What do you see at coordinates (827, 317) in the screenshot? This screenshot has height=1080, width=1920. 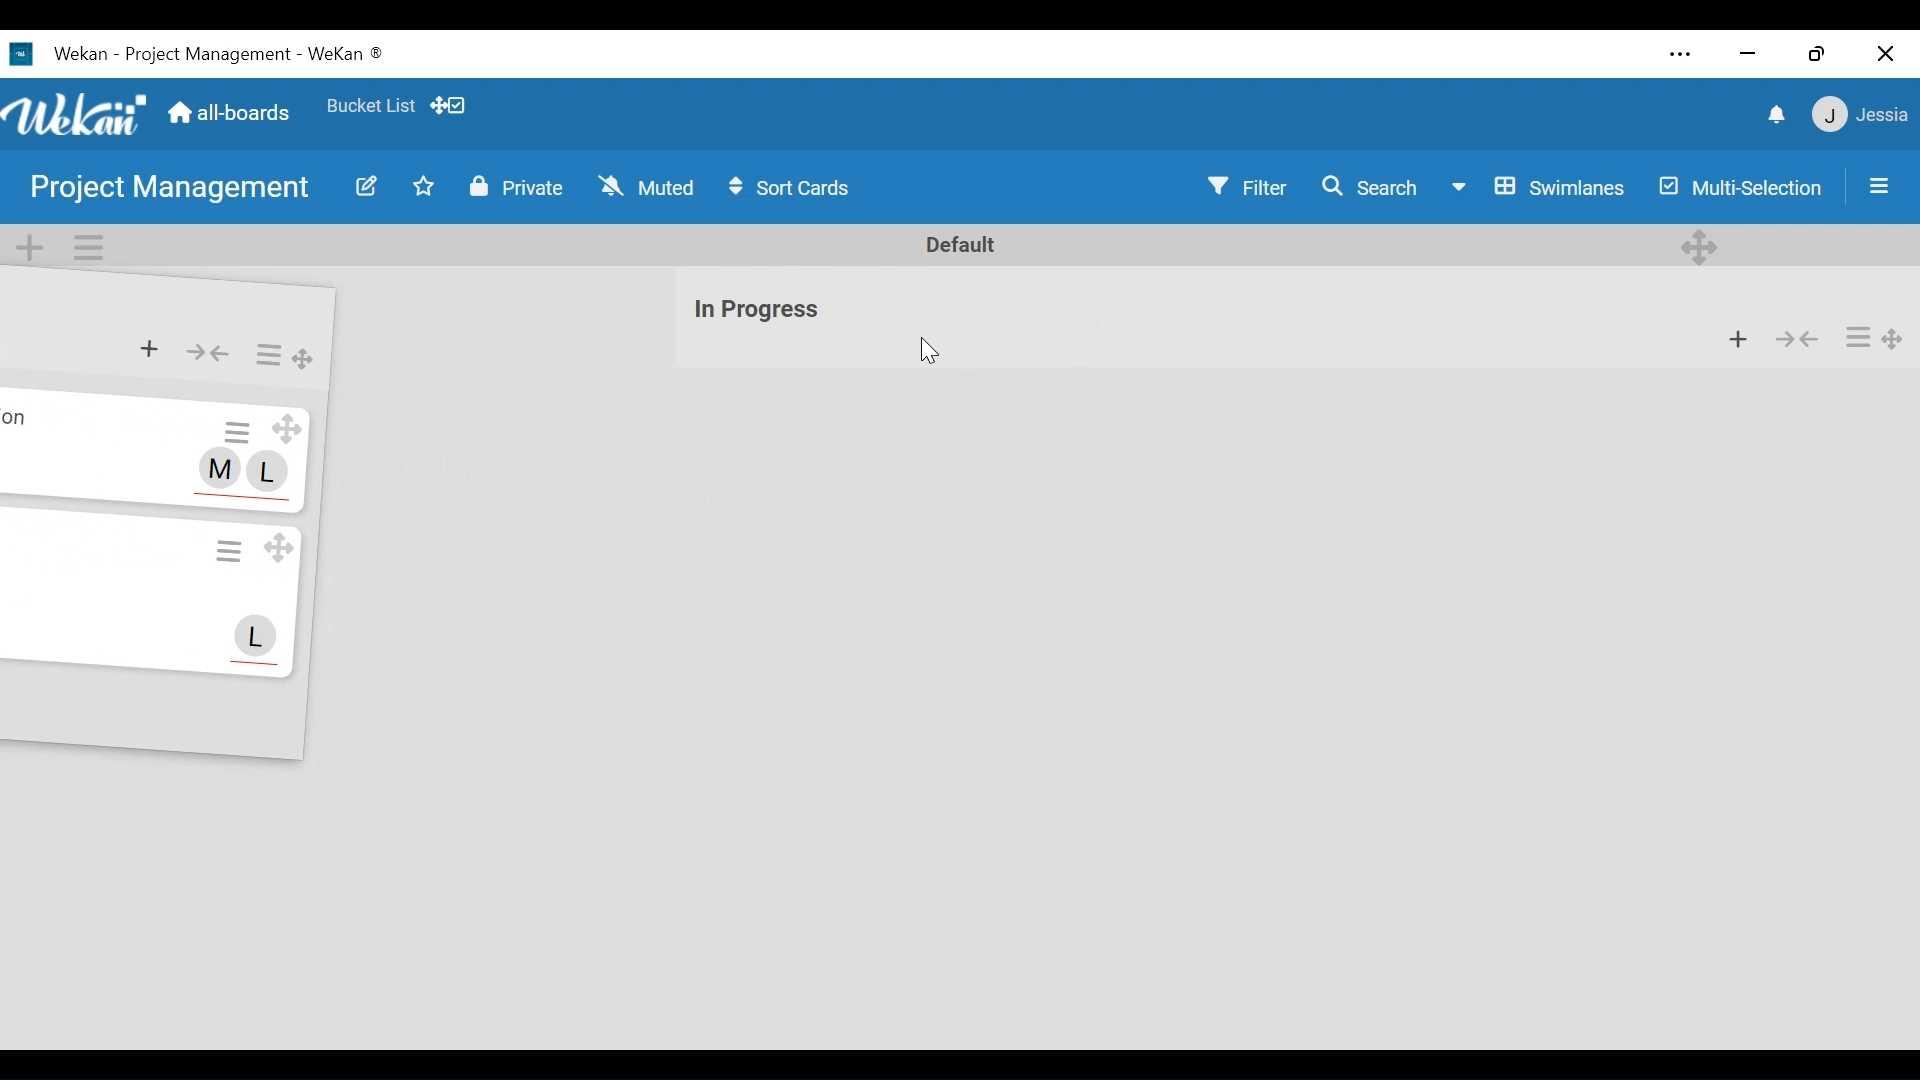 I see `list` at bounding box center [827, 317].